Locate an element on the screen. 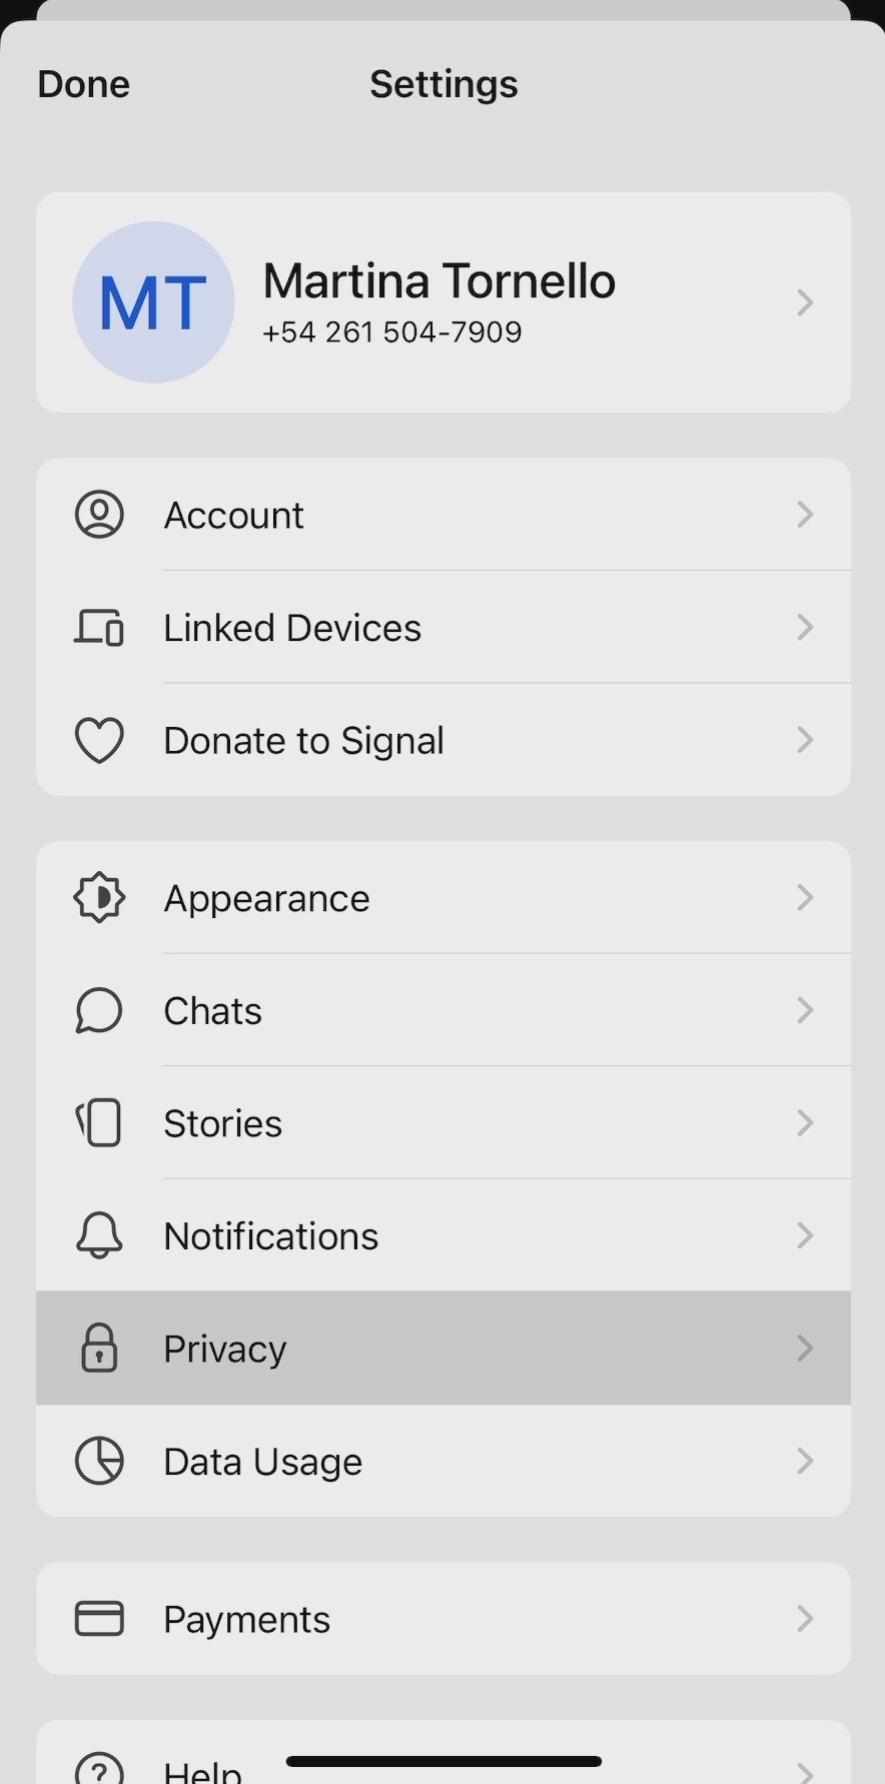 The height and width of the screenshot is (1784, 885). help is located at coordinates (446, 1756).